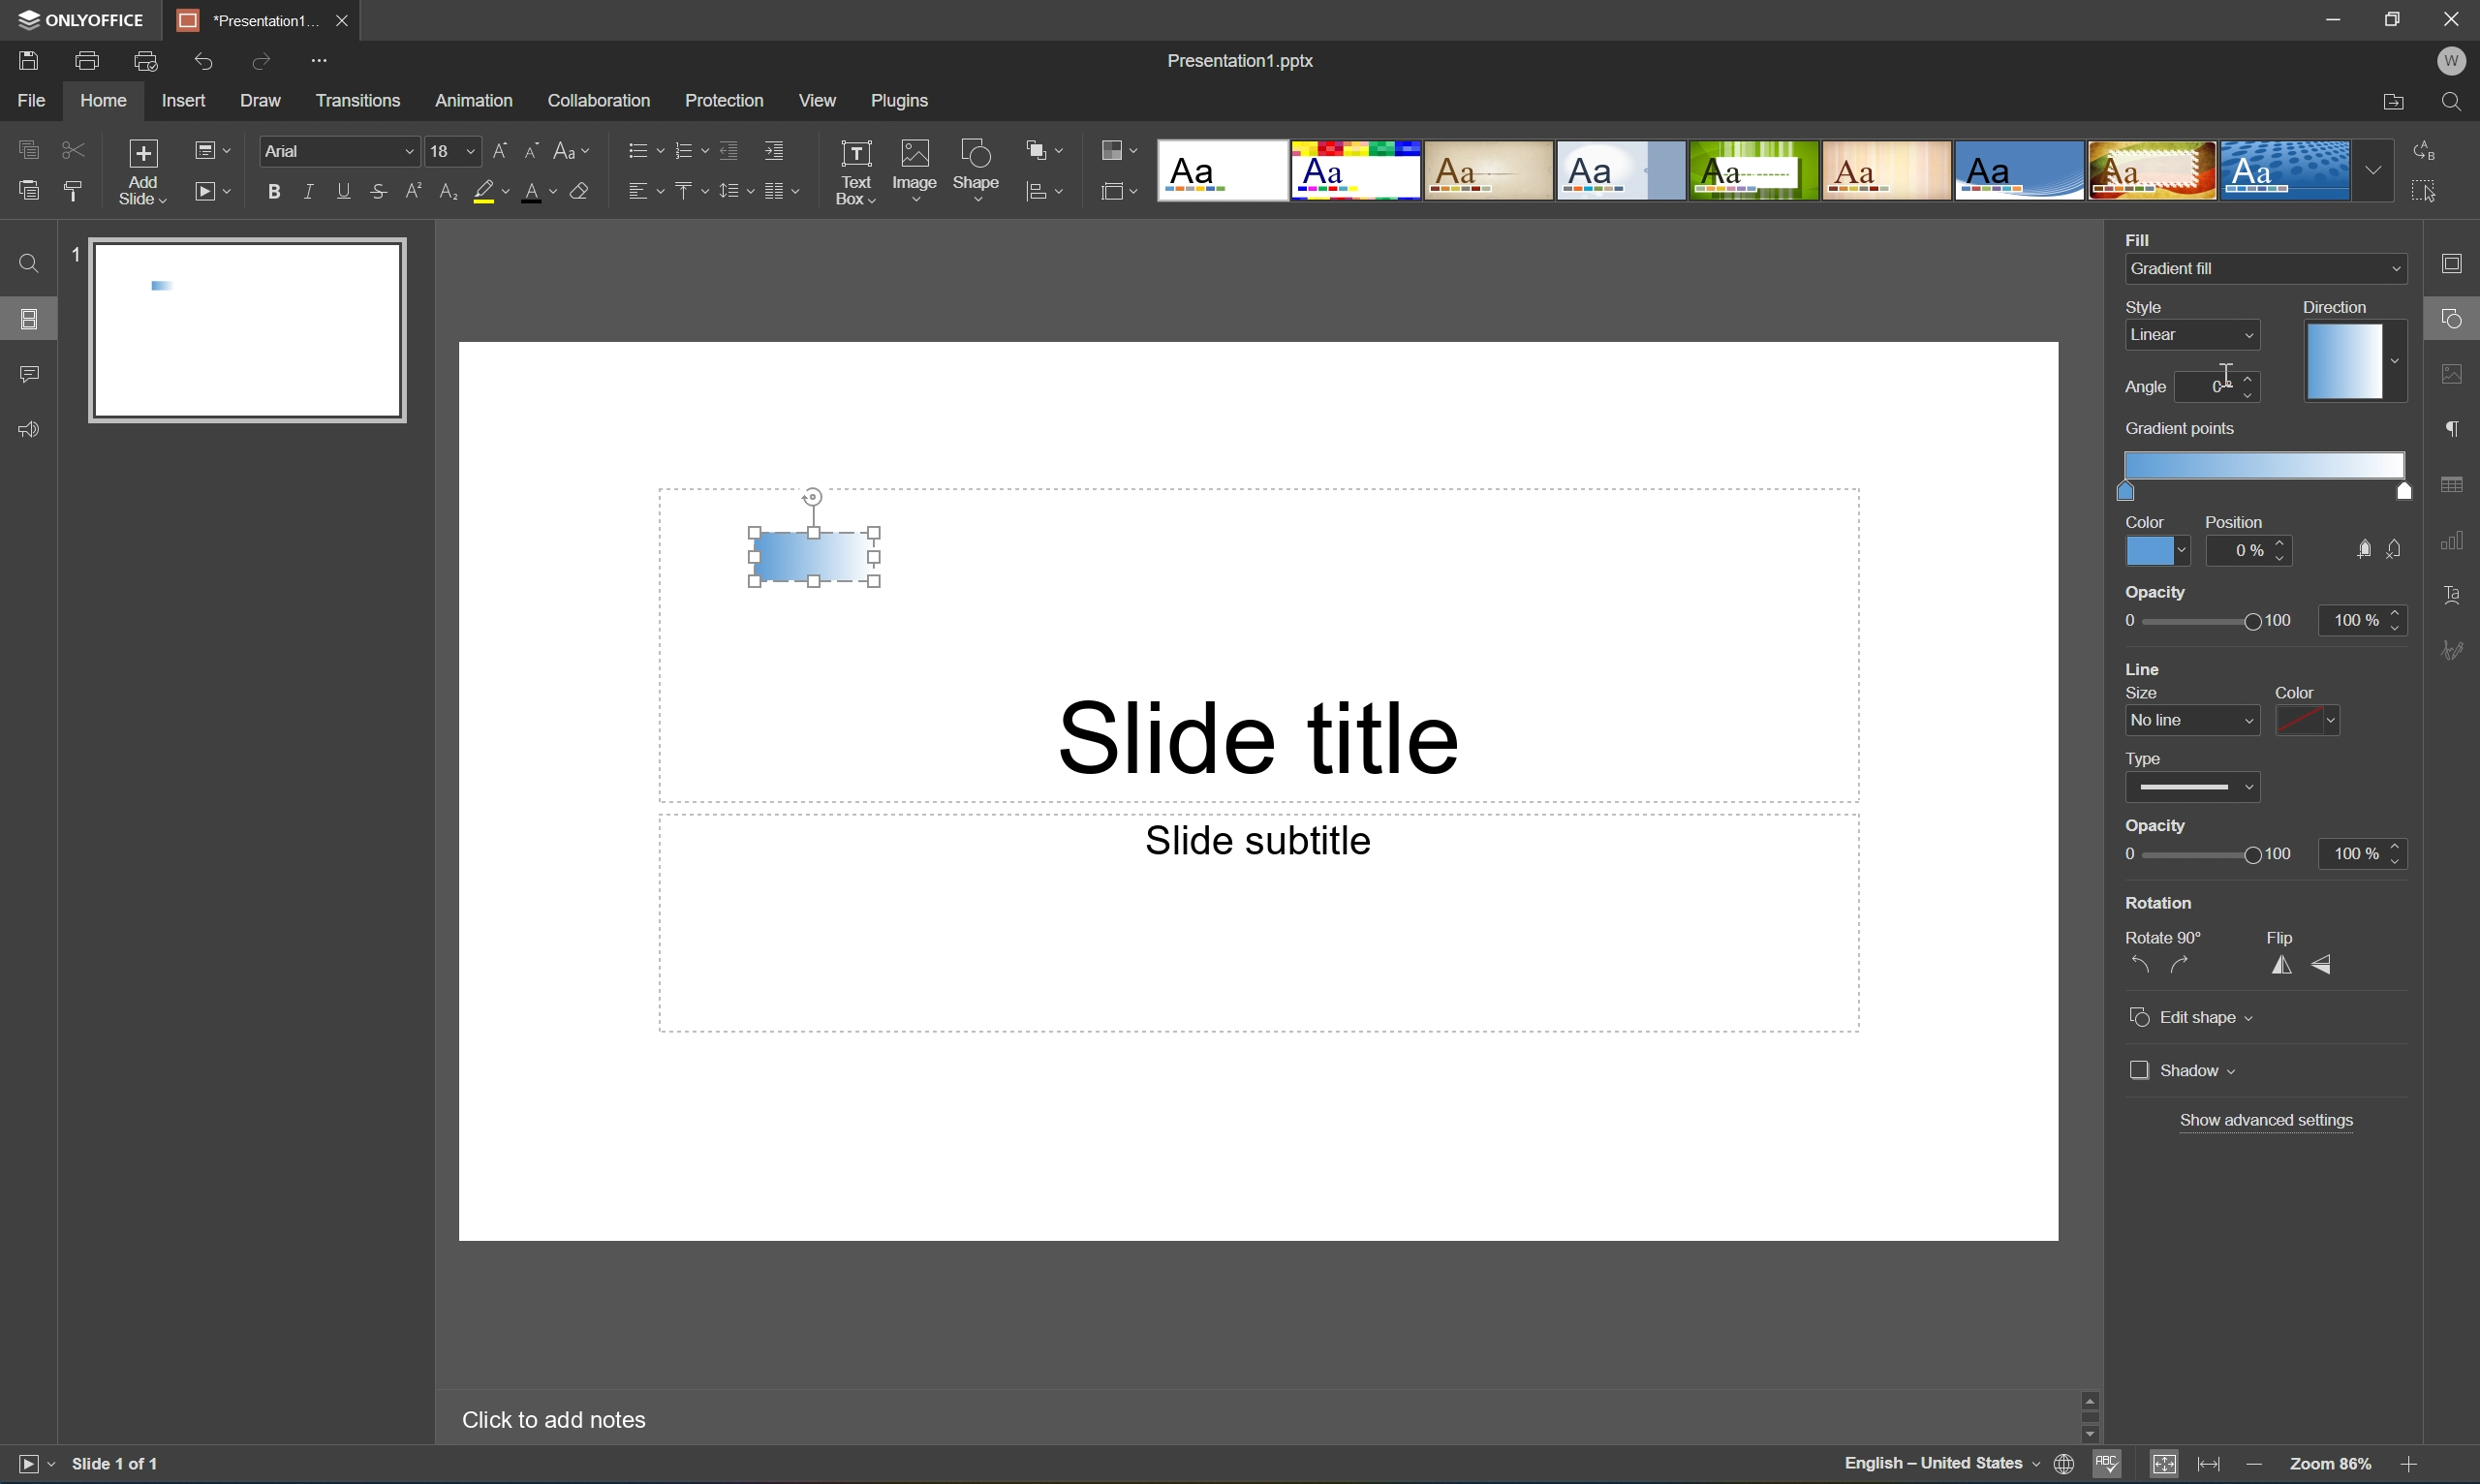  I want to click on Shape, so click(978, 174).